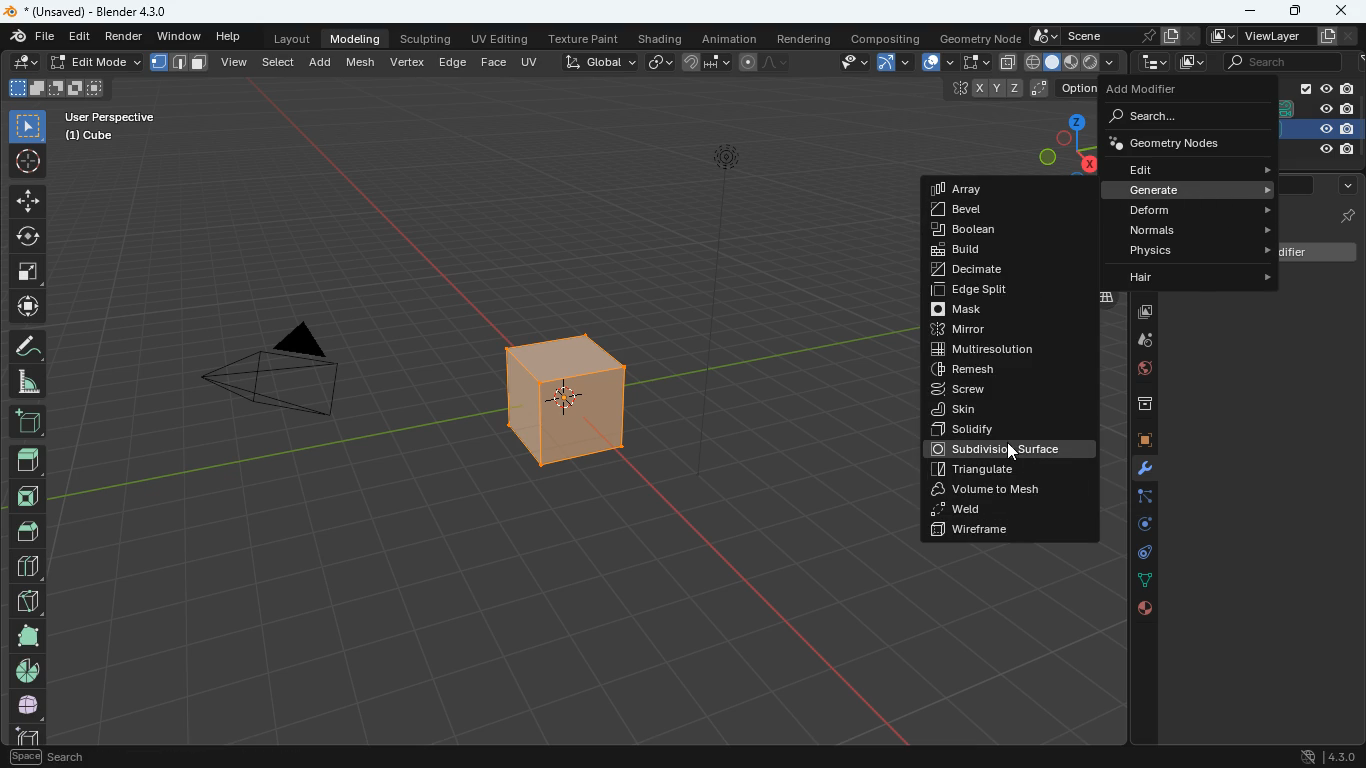 The height and width of the screenshot is (768, 1366). What do you see at coordinates (280, 65) in the screenshot?
I see `select` at bounding box center [280, 65].